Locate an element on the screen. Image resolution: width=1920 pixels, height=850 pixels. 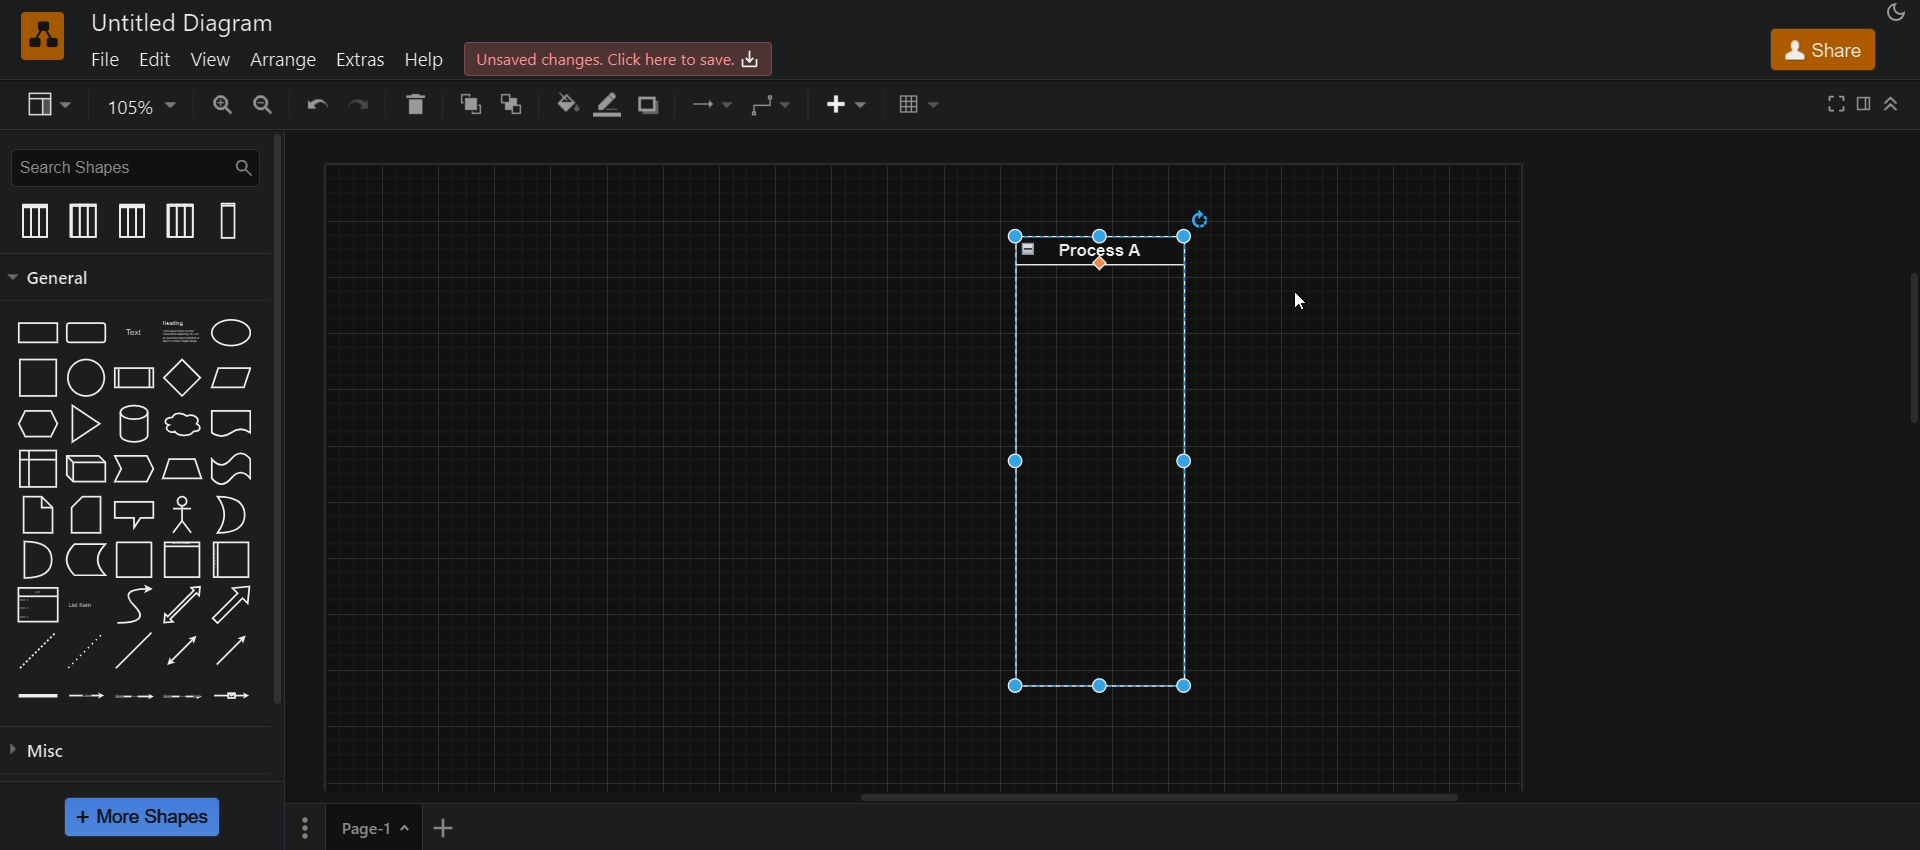
zoom is located at coordinates (142, 108).